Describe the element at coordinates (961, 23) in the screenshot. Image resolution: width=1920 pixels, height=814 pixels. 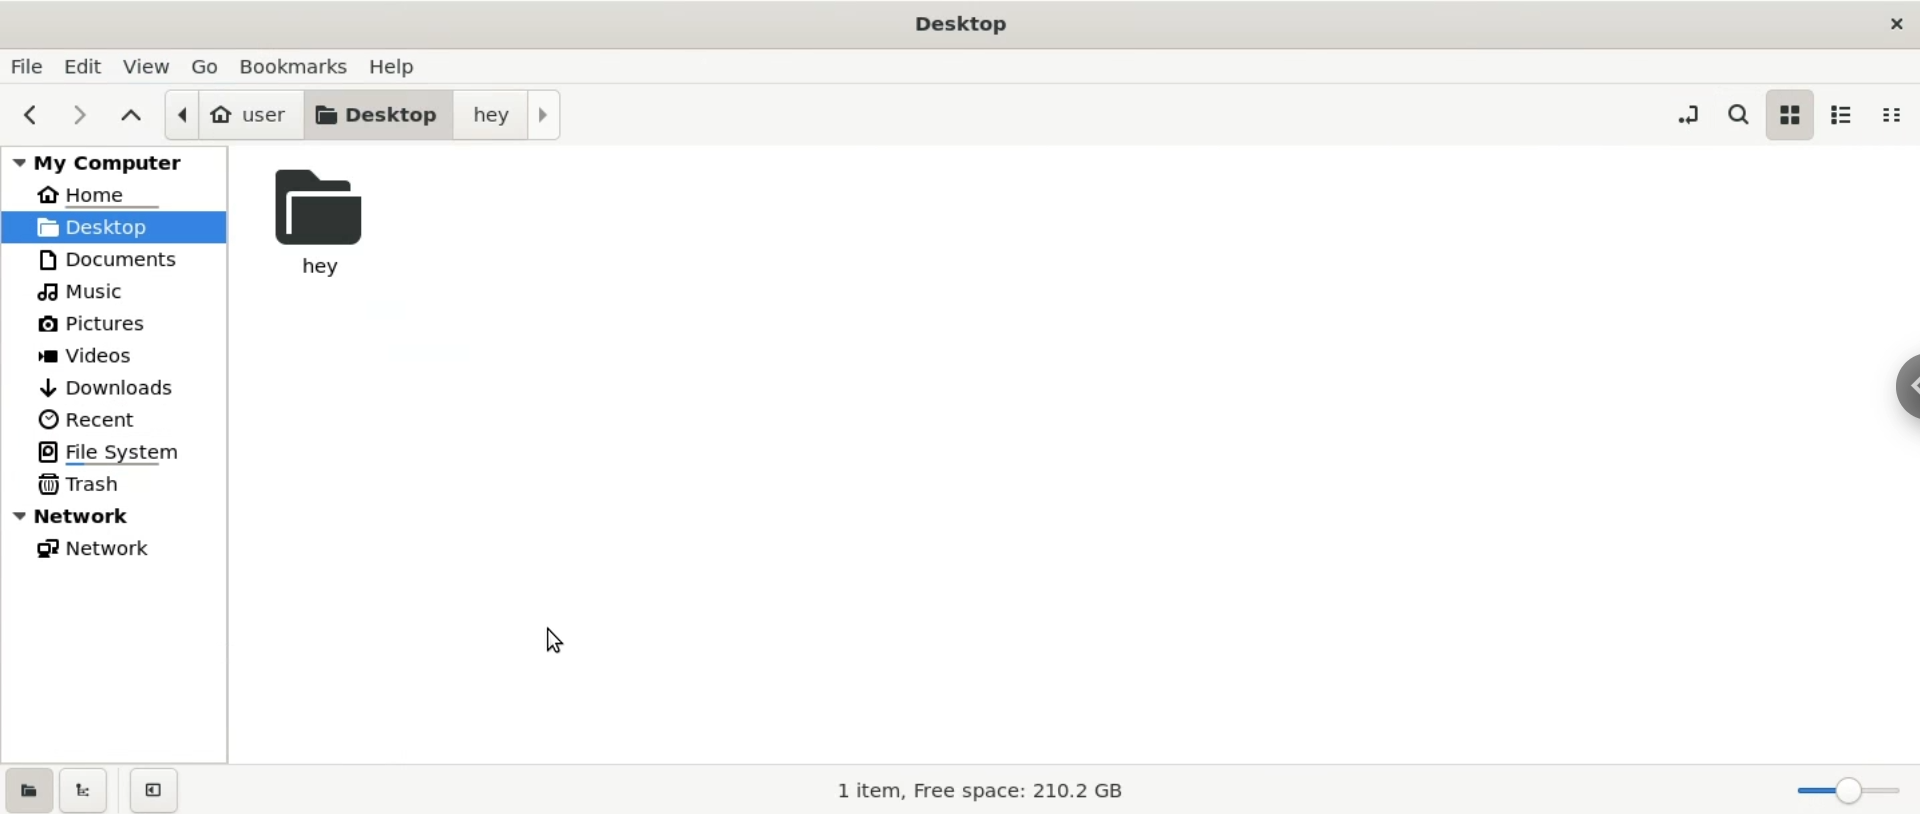
I see `Desktop` at that location.